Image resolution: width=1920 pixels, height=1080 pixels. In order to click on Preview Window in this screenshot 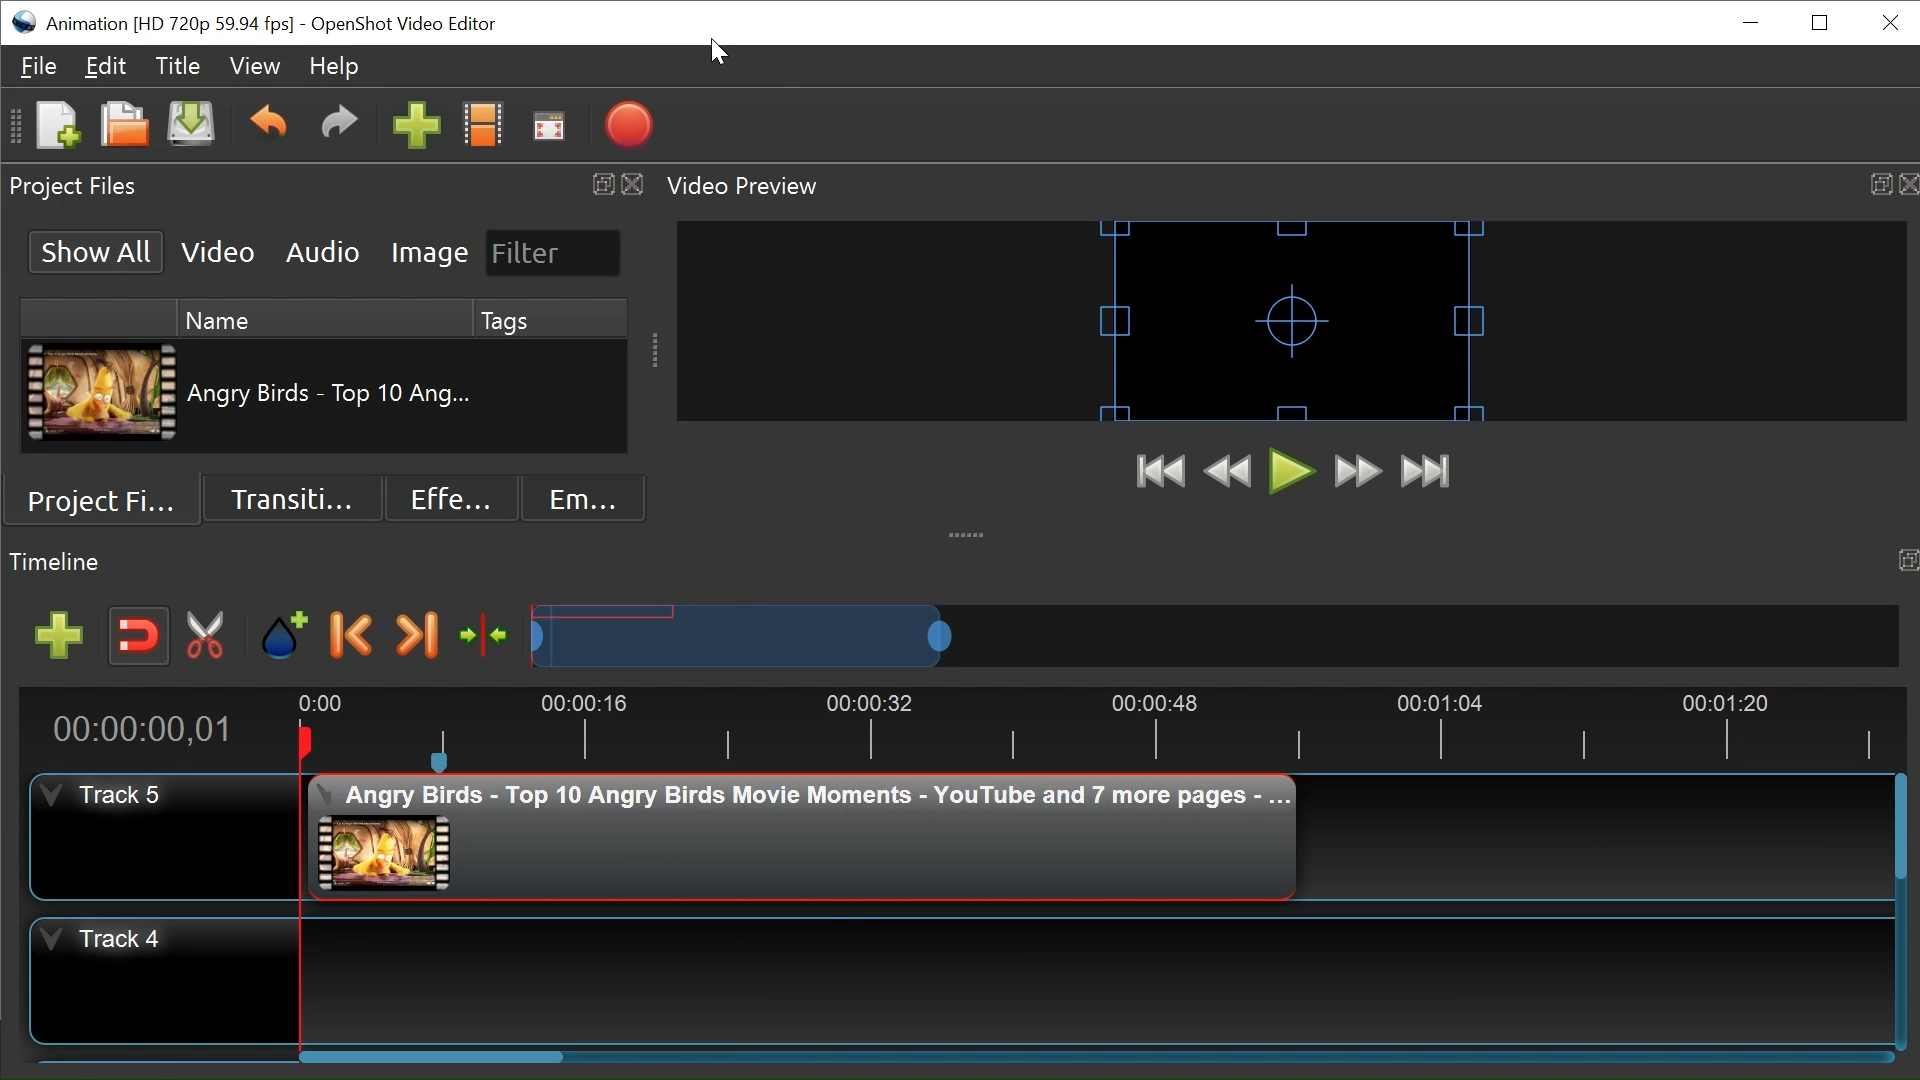, I will do `click(1293, 321)`.